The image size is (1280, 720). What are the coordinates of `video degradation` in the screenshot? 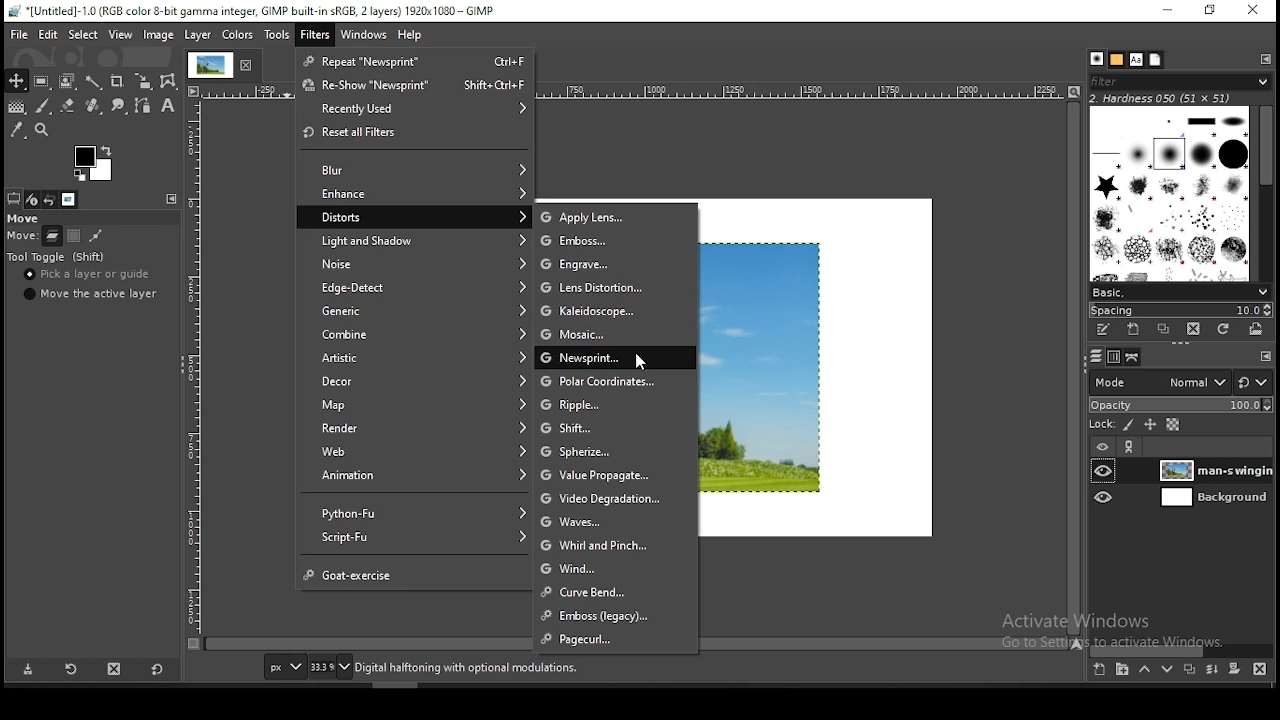 It's located at (615, 500).